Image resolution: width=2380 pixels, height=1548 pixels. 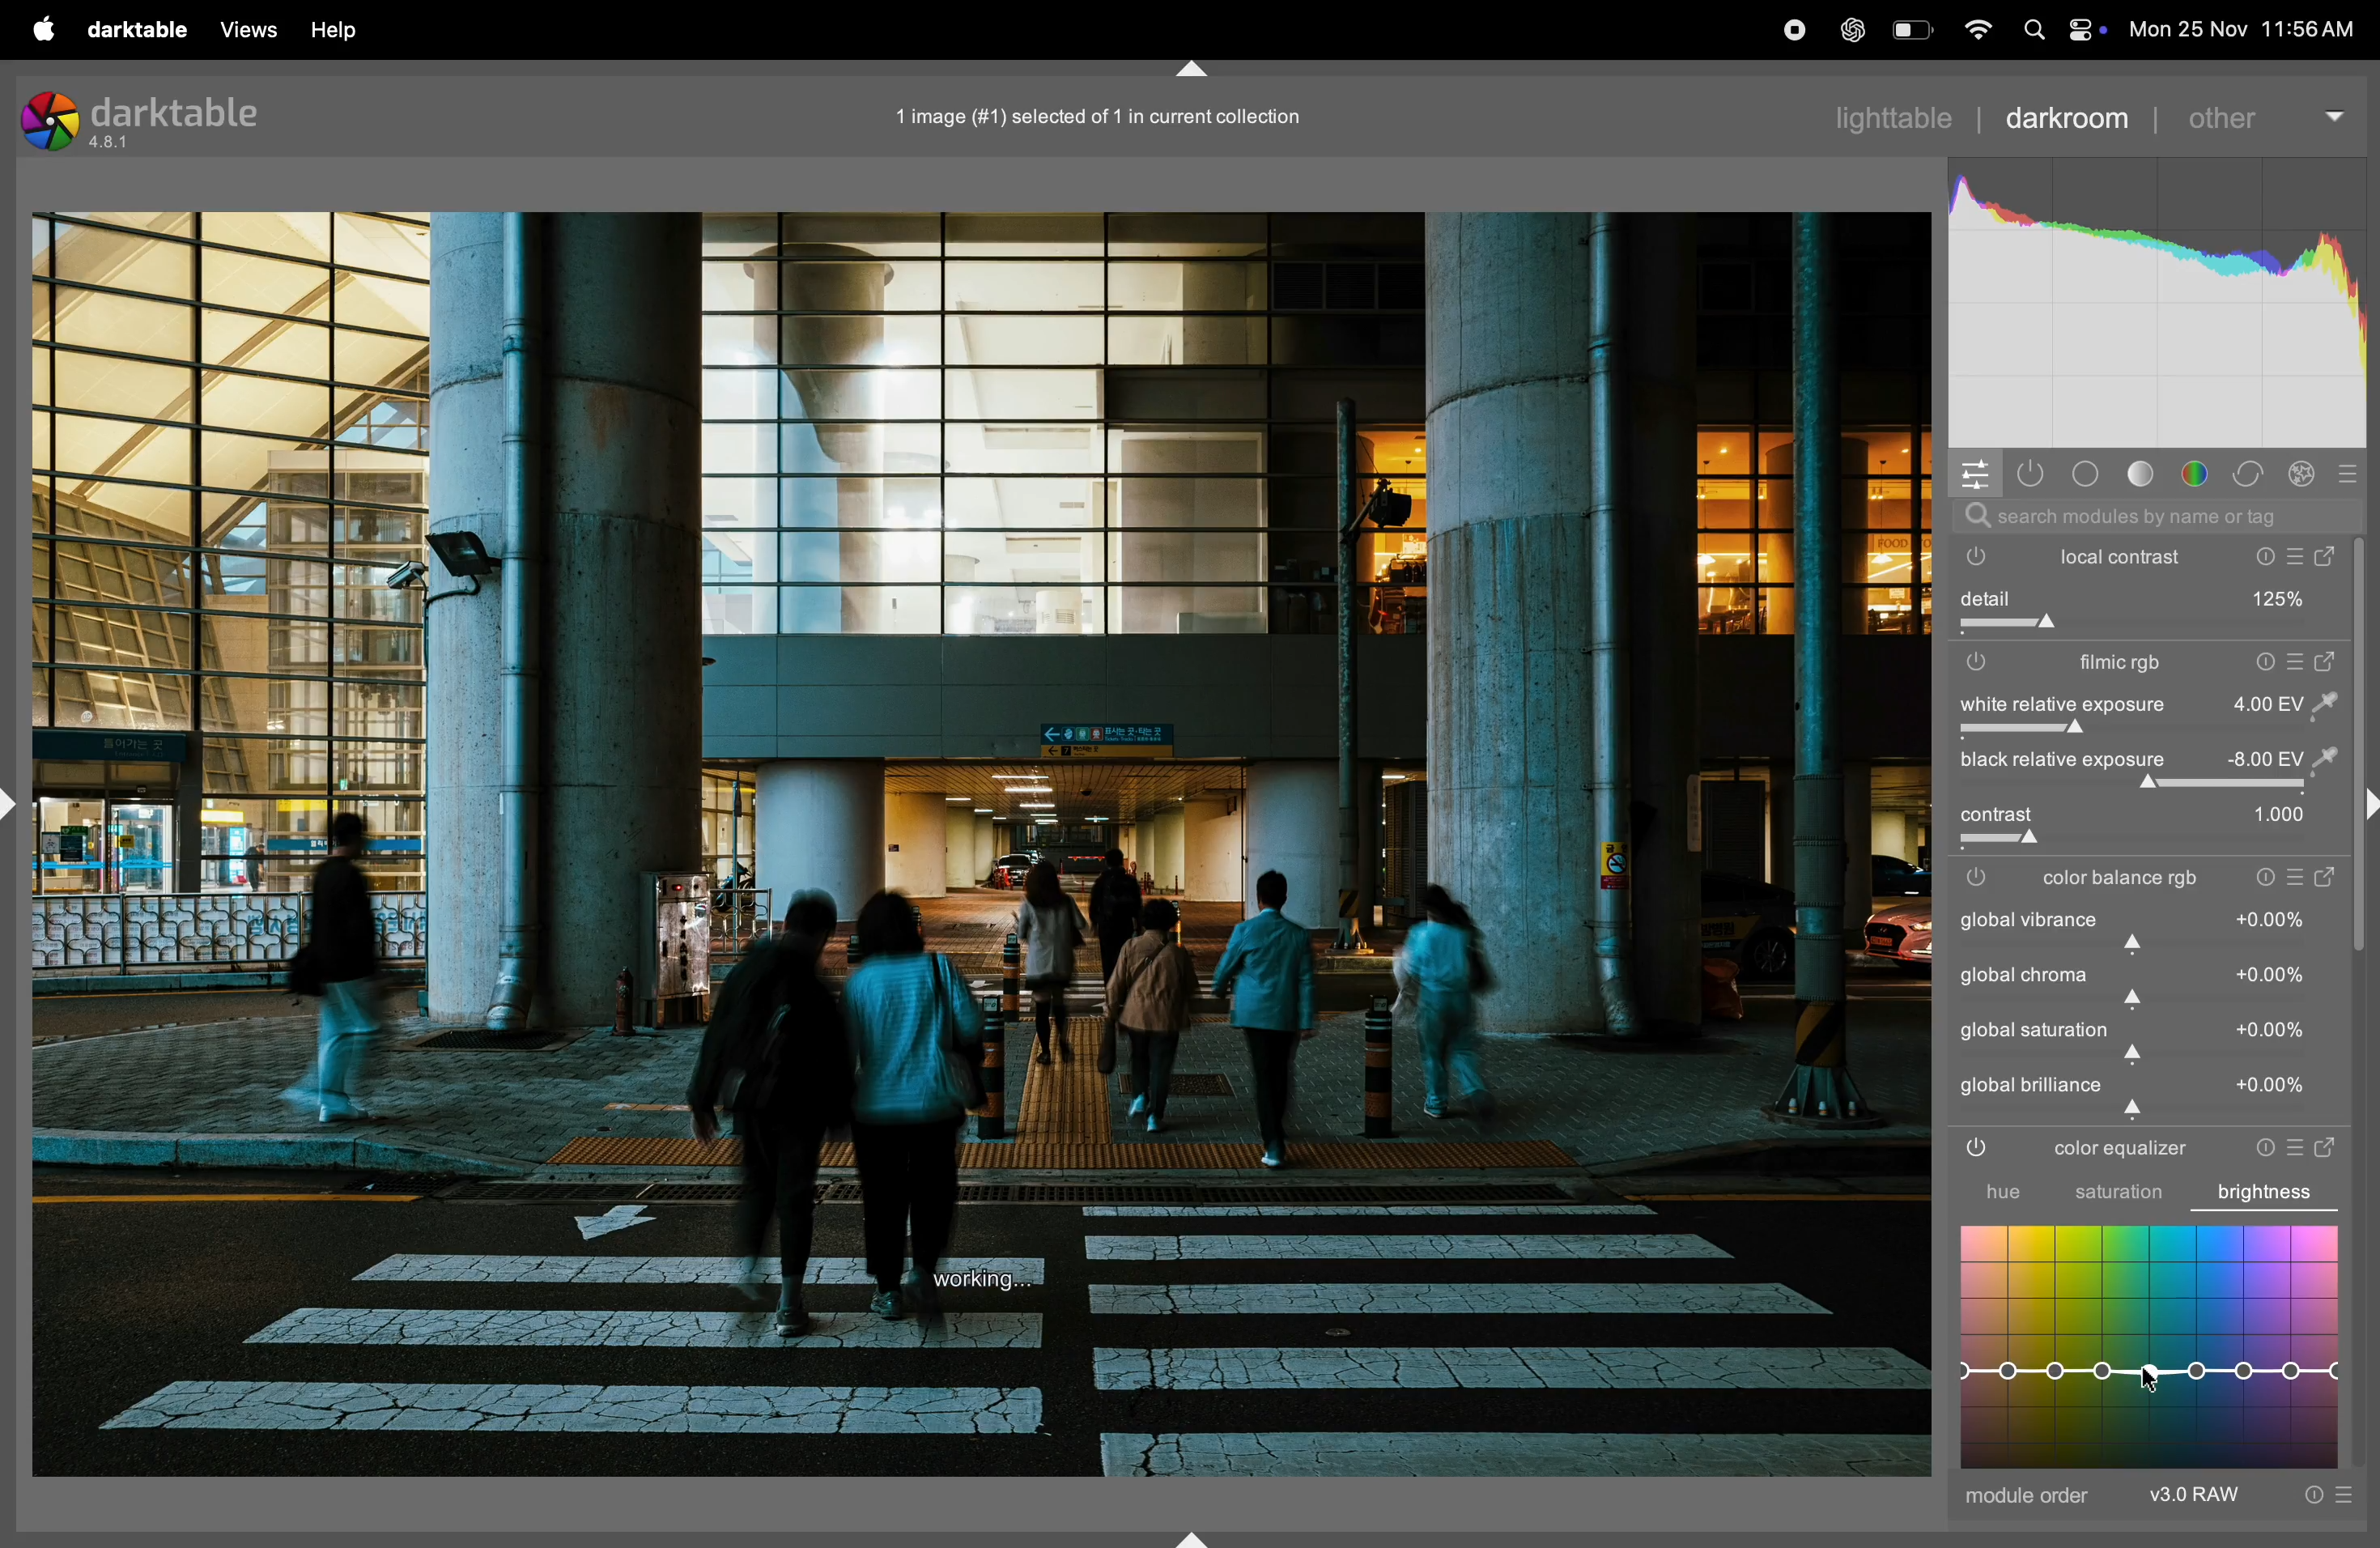 I want to click on mns, so click(x=2156, y=304).